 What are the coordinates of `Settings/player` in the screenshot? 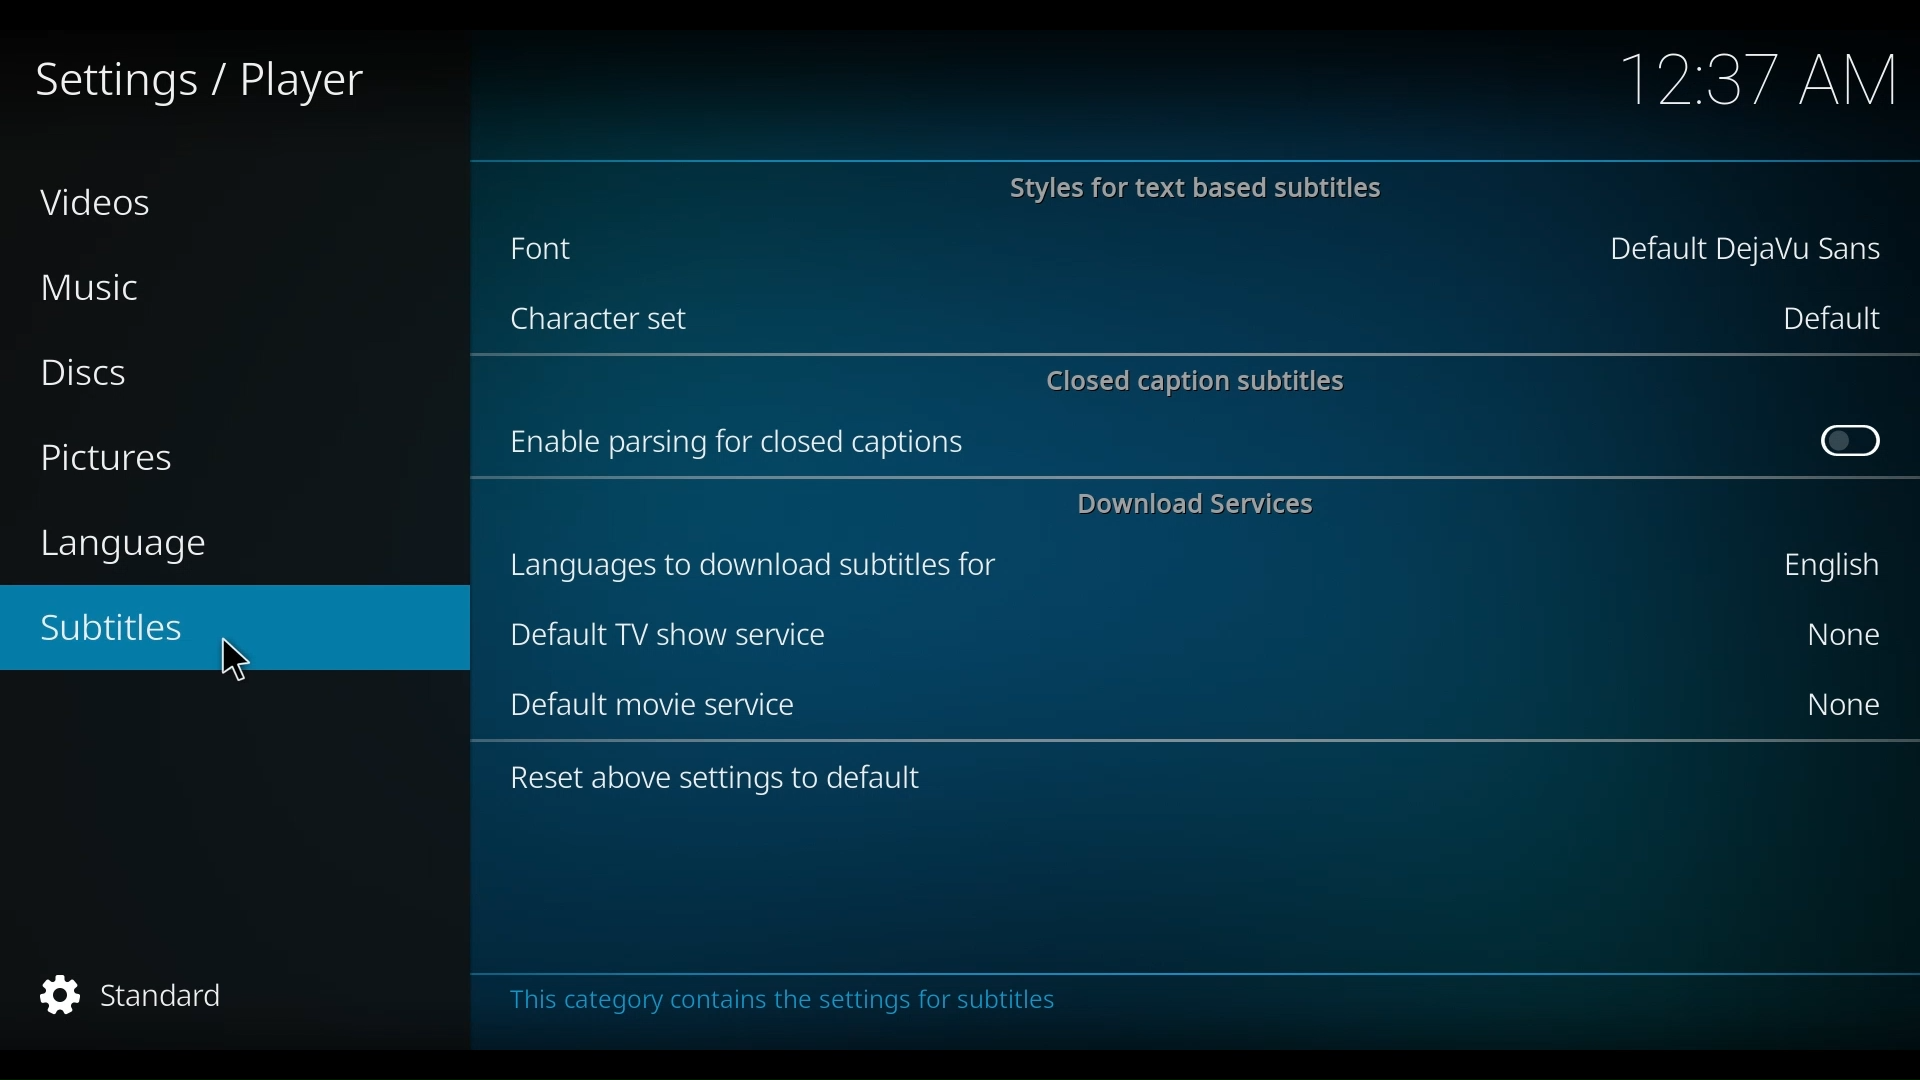 It's located at (196, 83).